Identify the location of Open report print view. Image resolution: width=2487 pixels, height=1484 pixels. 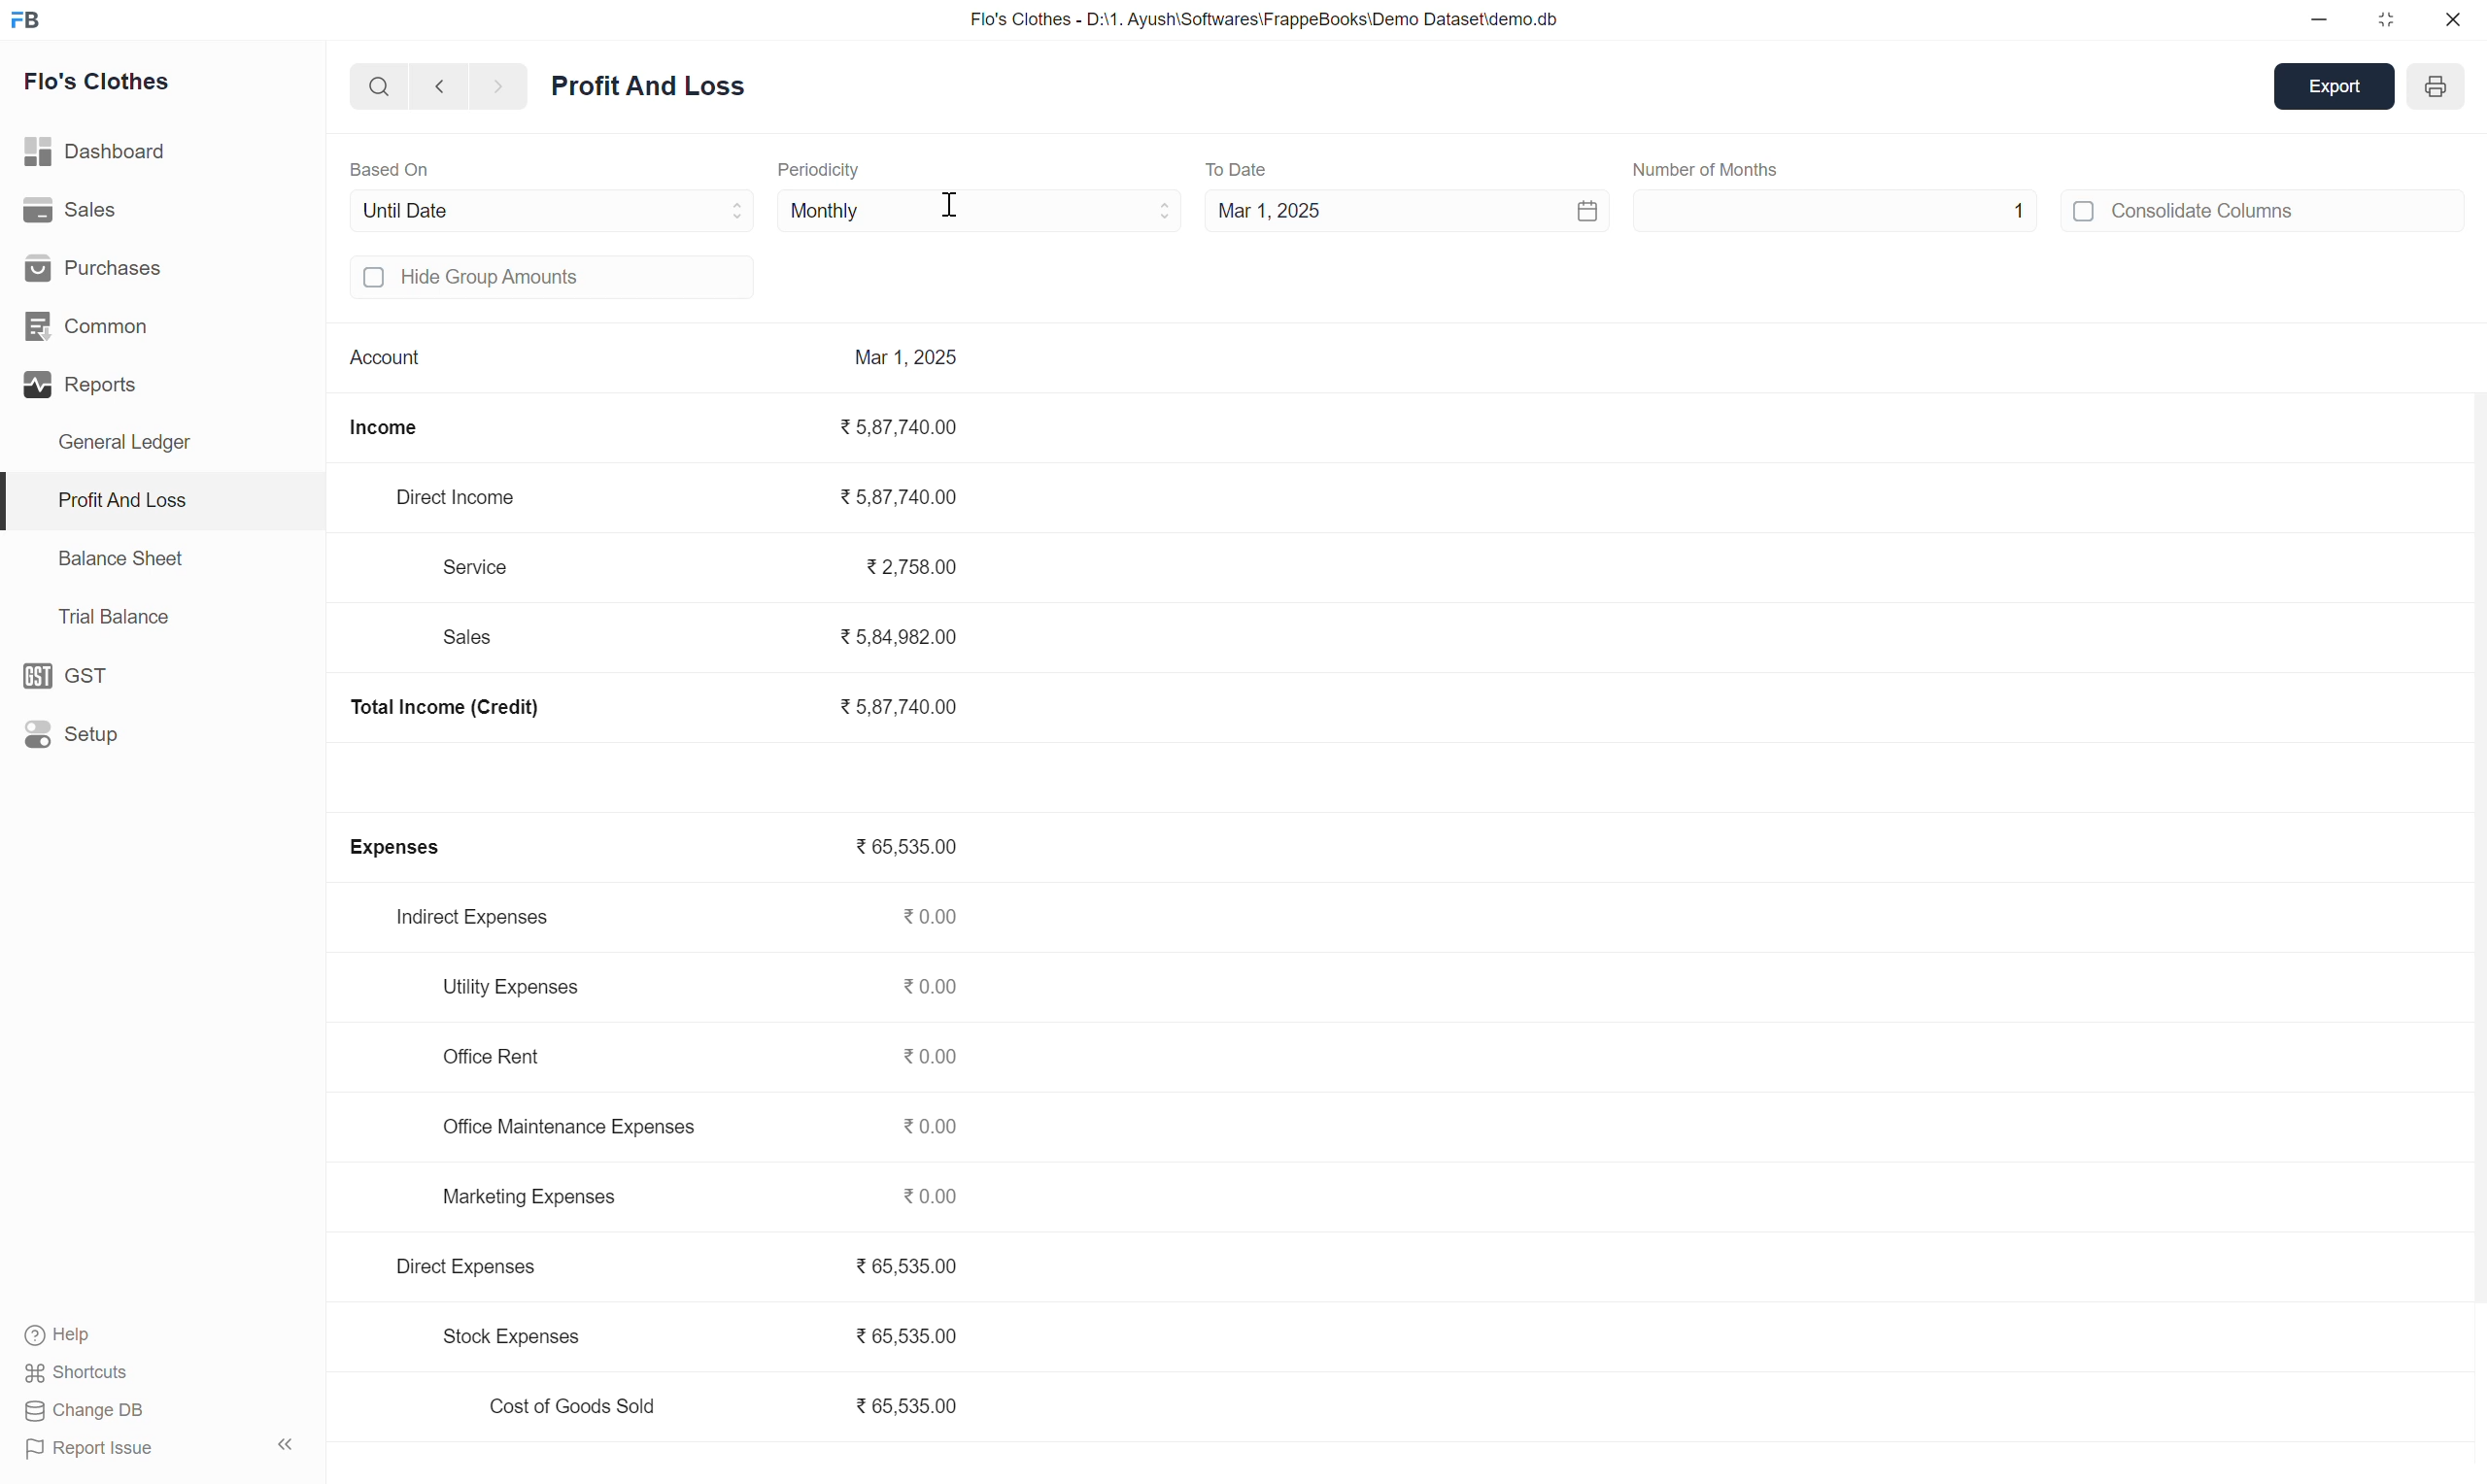
(2433, 86).